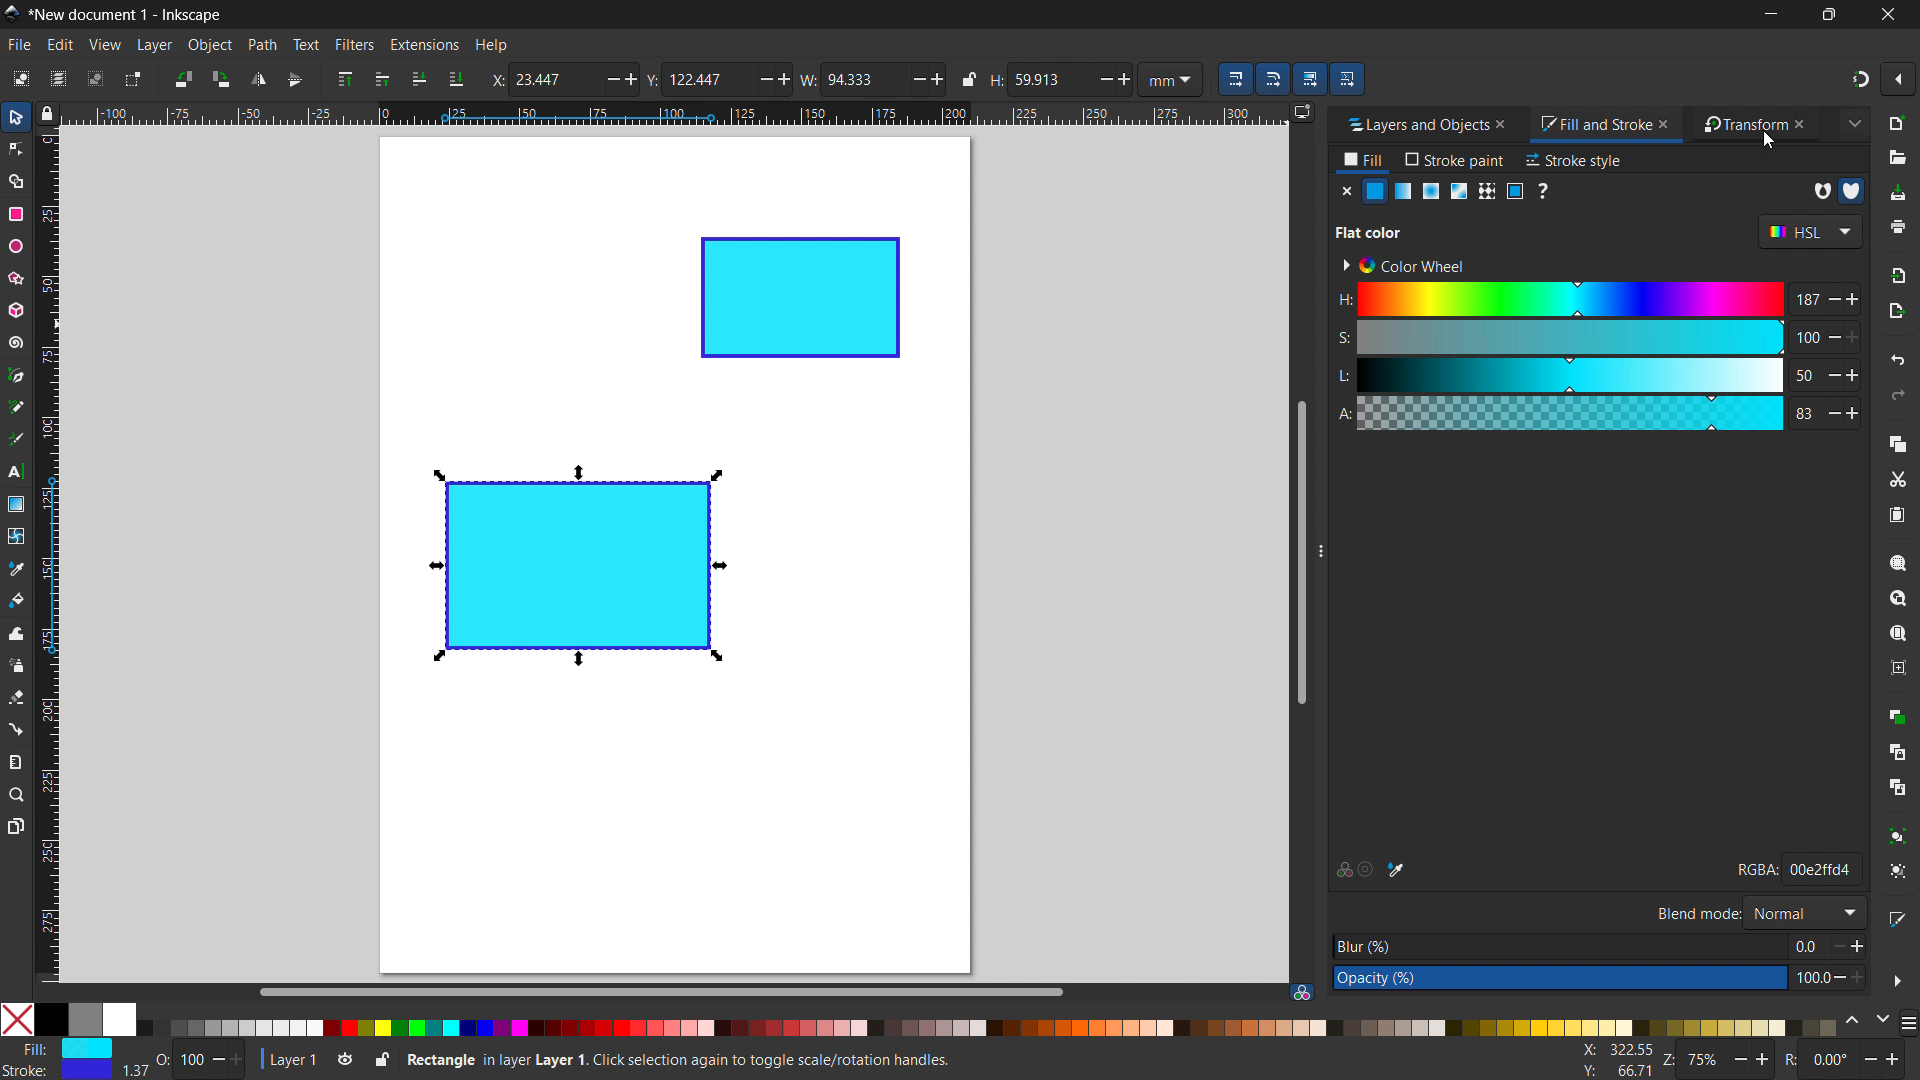 The image size is (1920, 1080). I want to click on Solid Black, so click(52, 1021).